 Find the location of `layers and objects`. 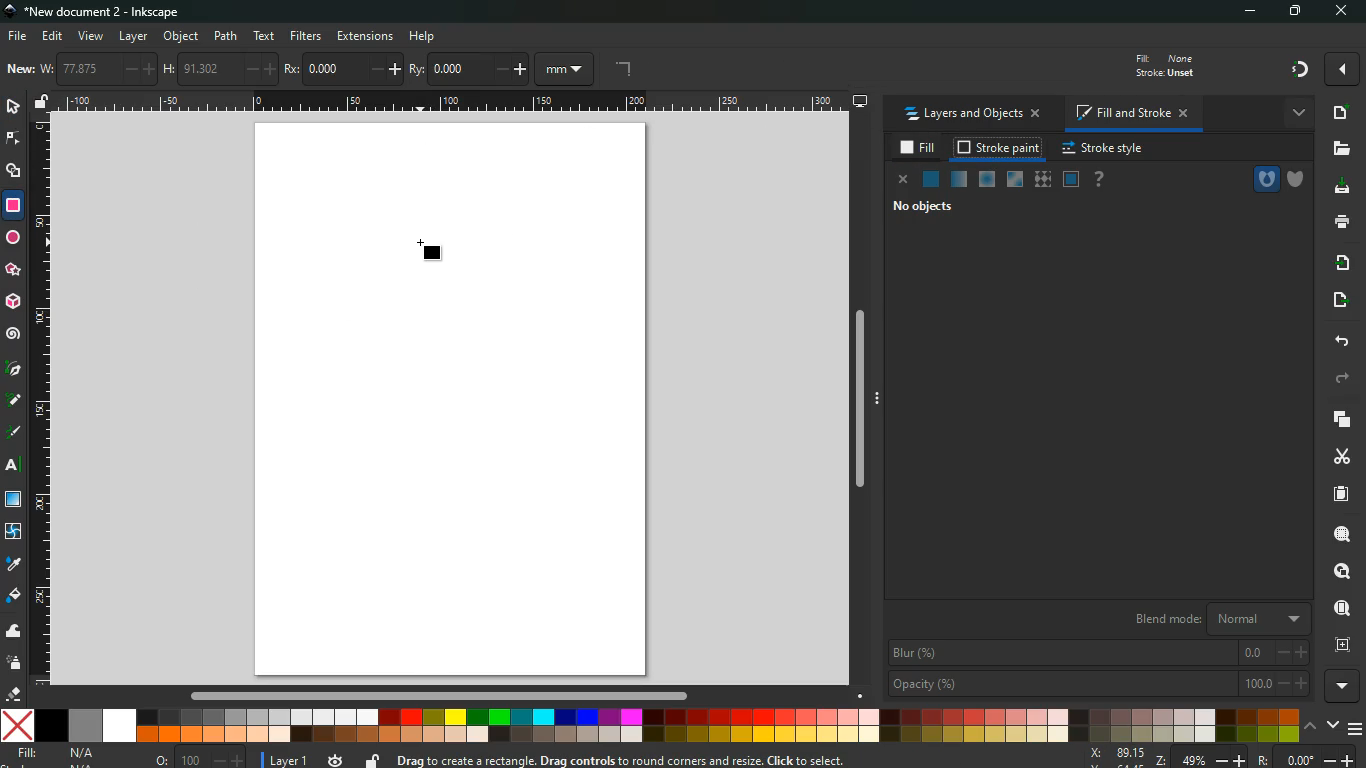

layers and objects is located at coordinates (974, 115).